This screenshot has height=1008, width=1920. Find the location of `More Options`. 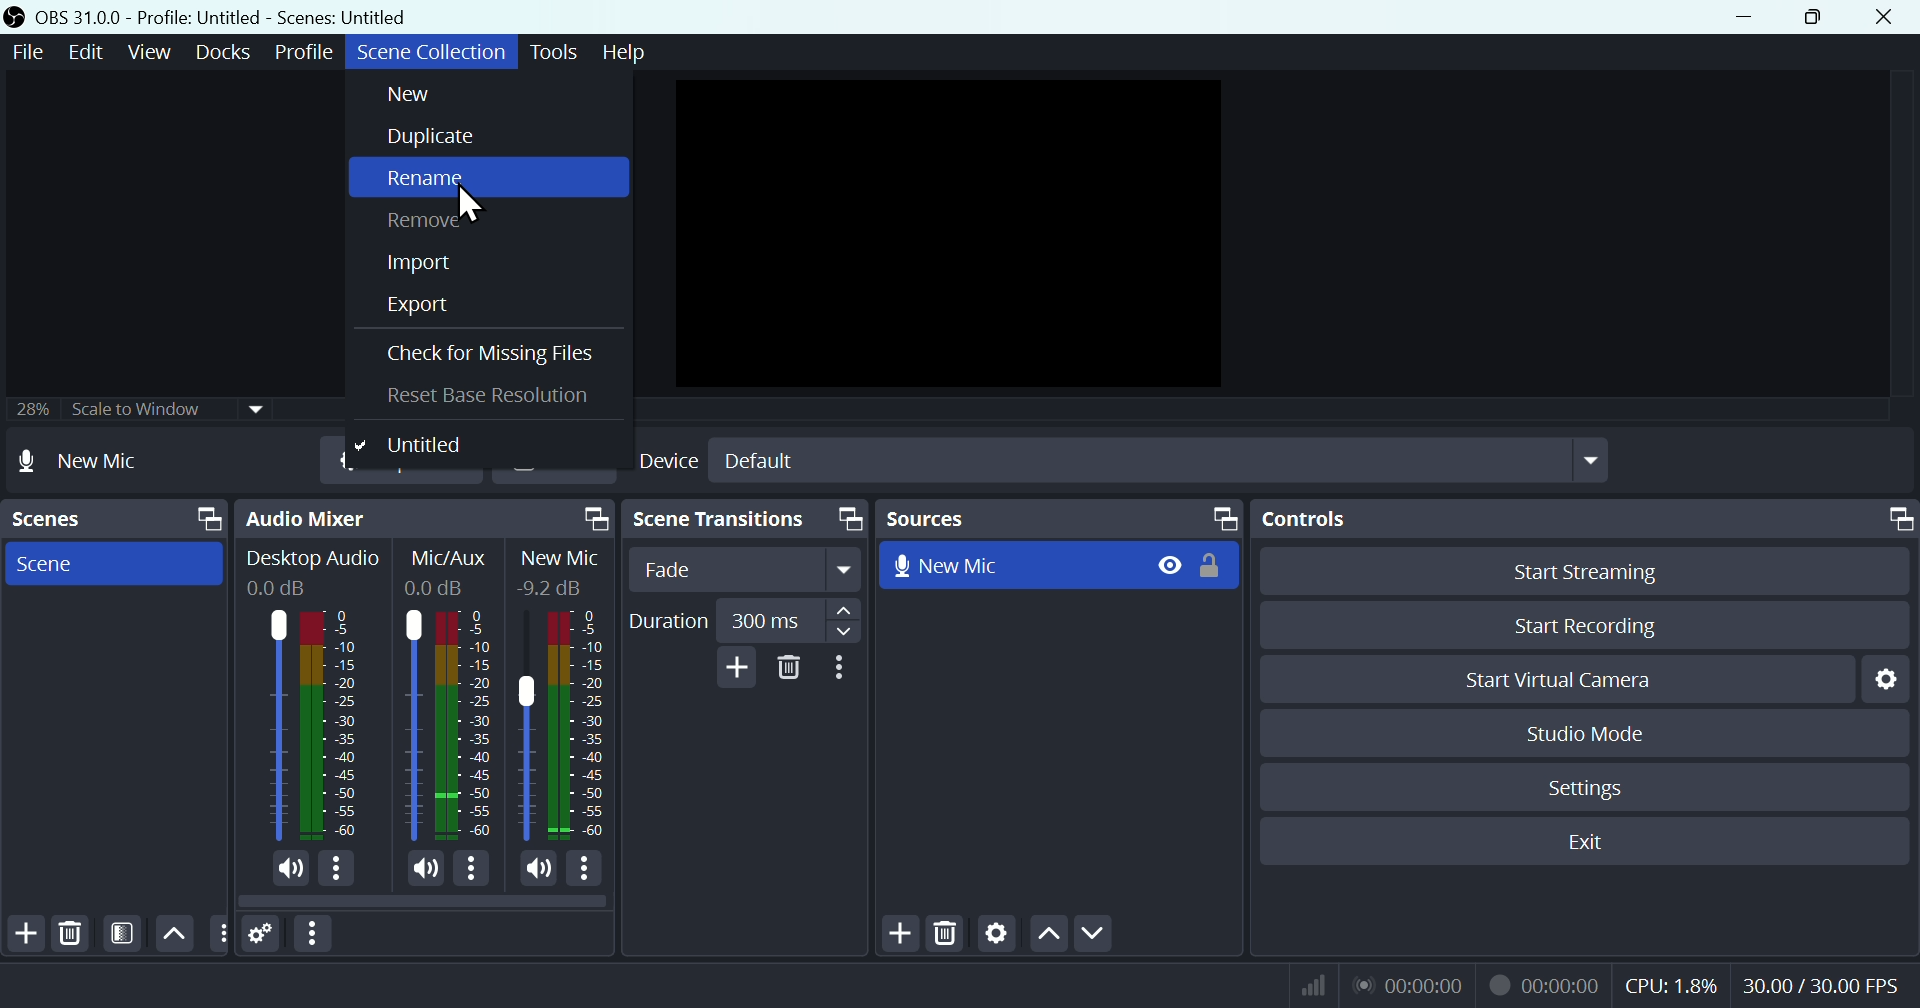

More Options is located at coordinates (474, 868).